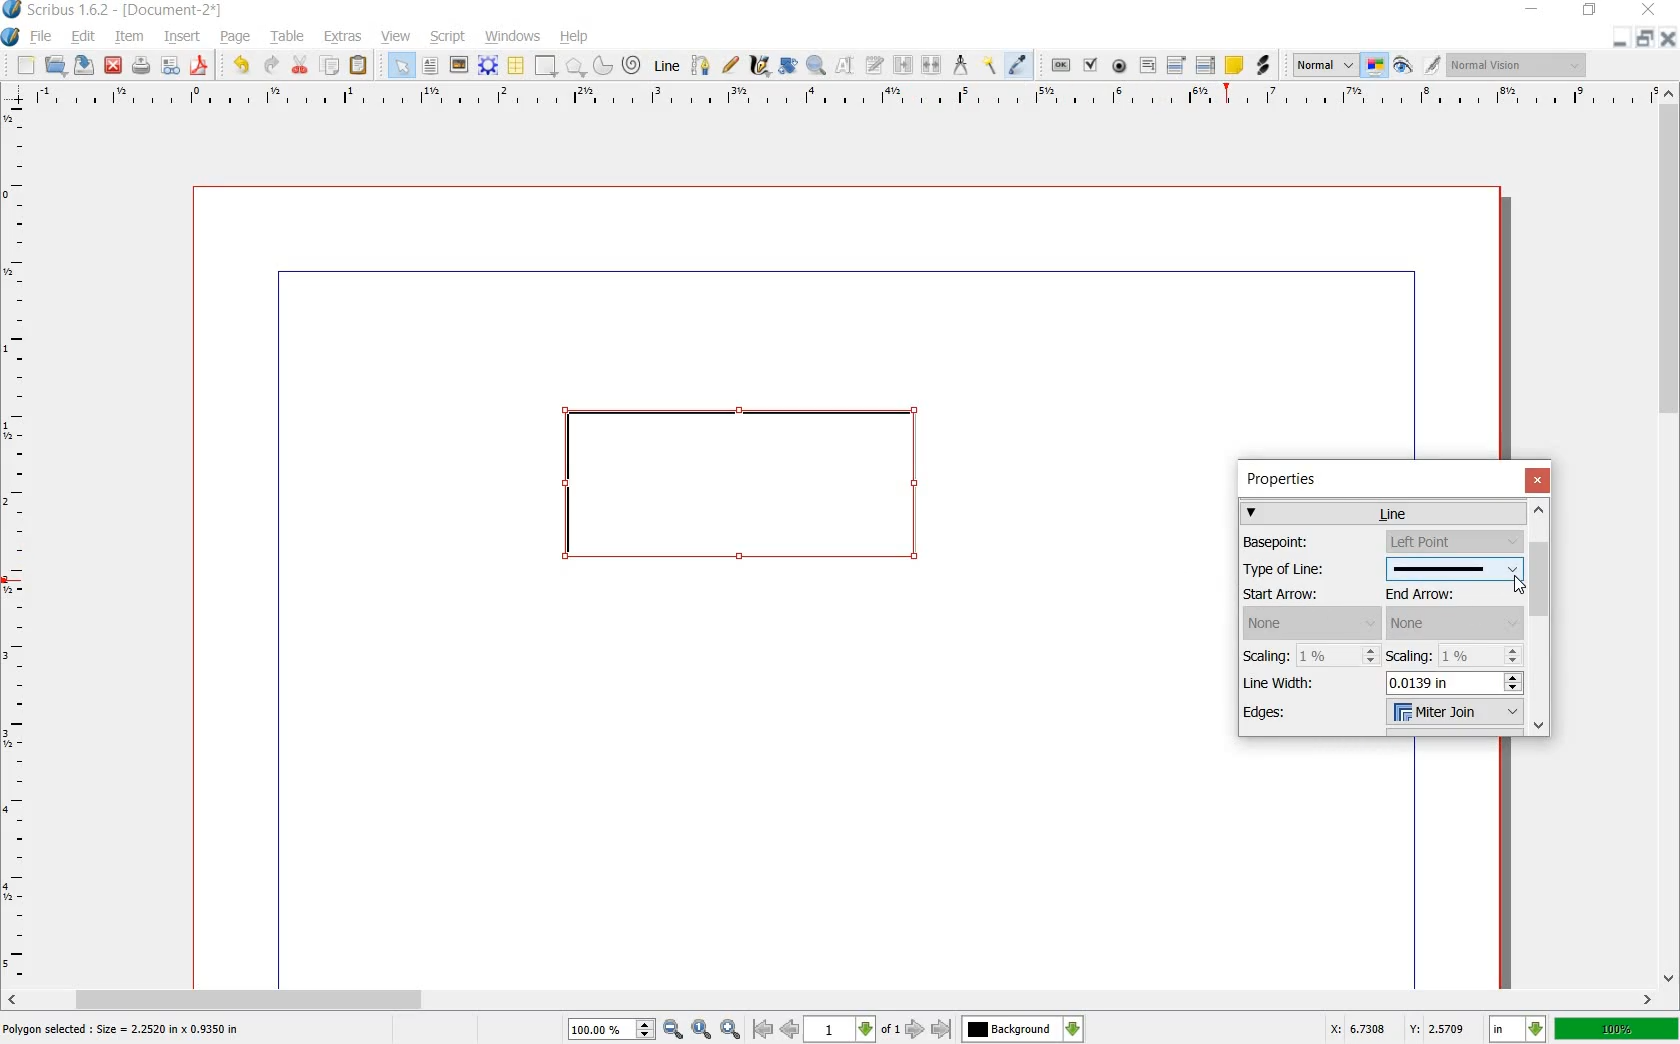 The image size is (1680, 1044). Describe the element at coordinates (1385, 512) in the screenshot. I see `line` at that location.